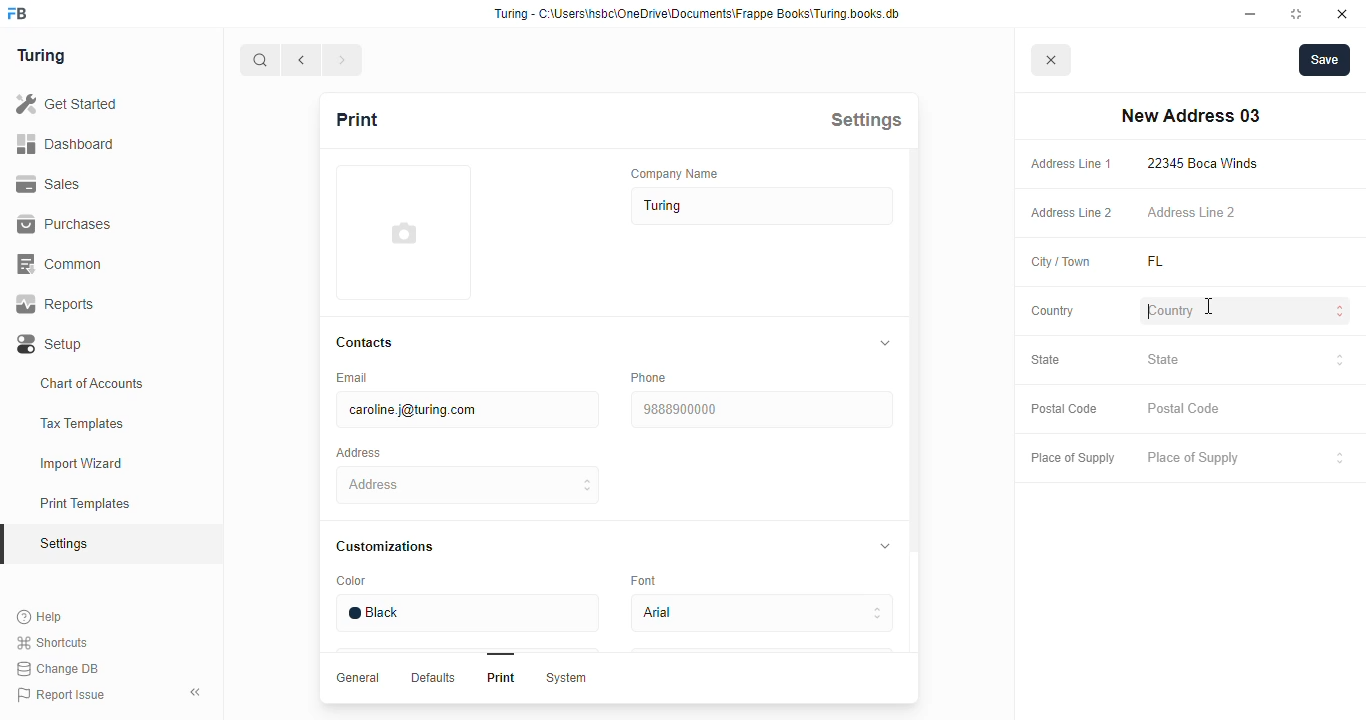 This screenshot has width=1366, height=720. Describe the element at coordinates (356, 119) in the screenshot. I see `print` at that location.